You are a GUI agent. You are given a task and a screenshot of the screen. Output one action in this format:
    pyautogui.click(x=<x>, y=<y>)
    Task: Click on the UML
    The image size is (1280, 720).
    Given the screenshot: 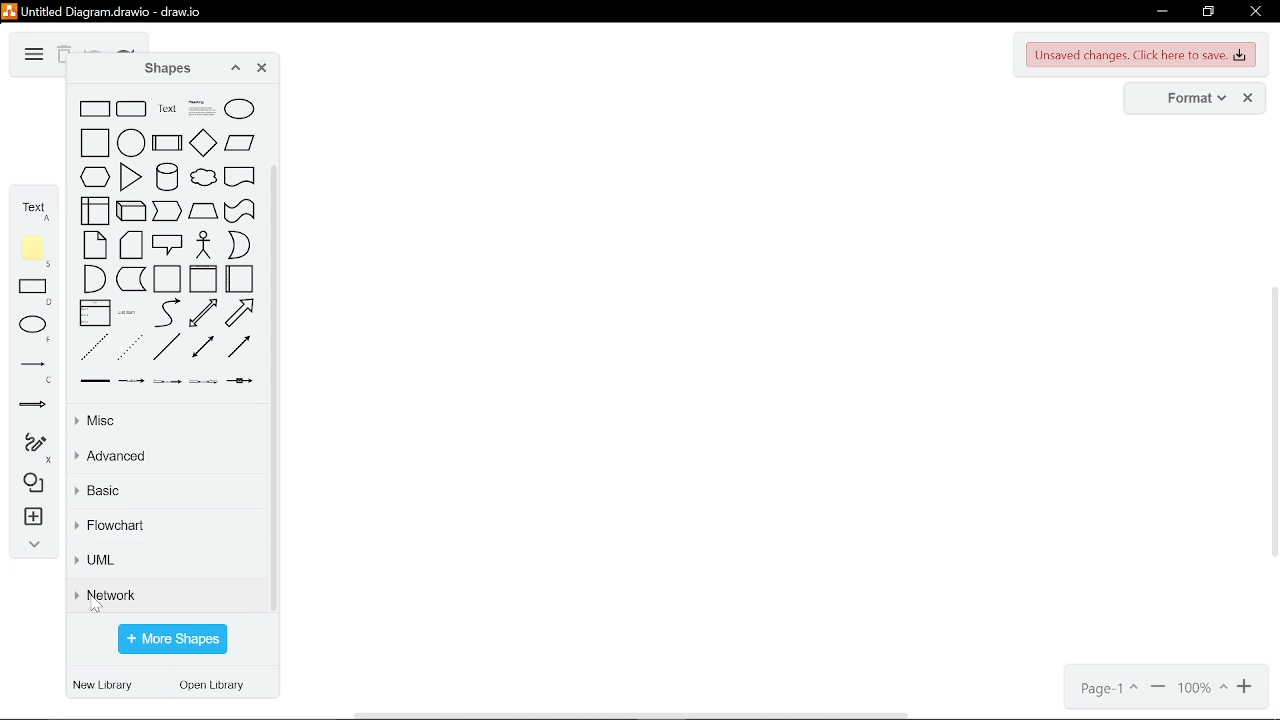 What is the action you would take?
    pyautogui.click(x=166, y=563)
    